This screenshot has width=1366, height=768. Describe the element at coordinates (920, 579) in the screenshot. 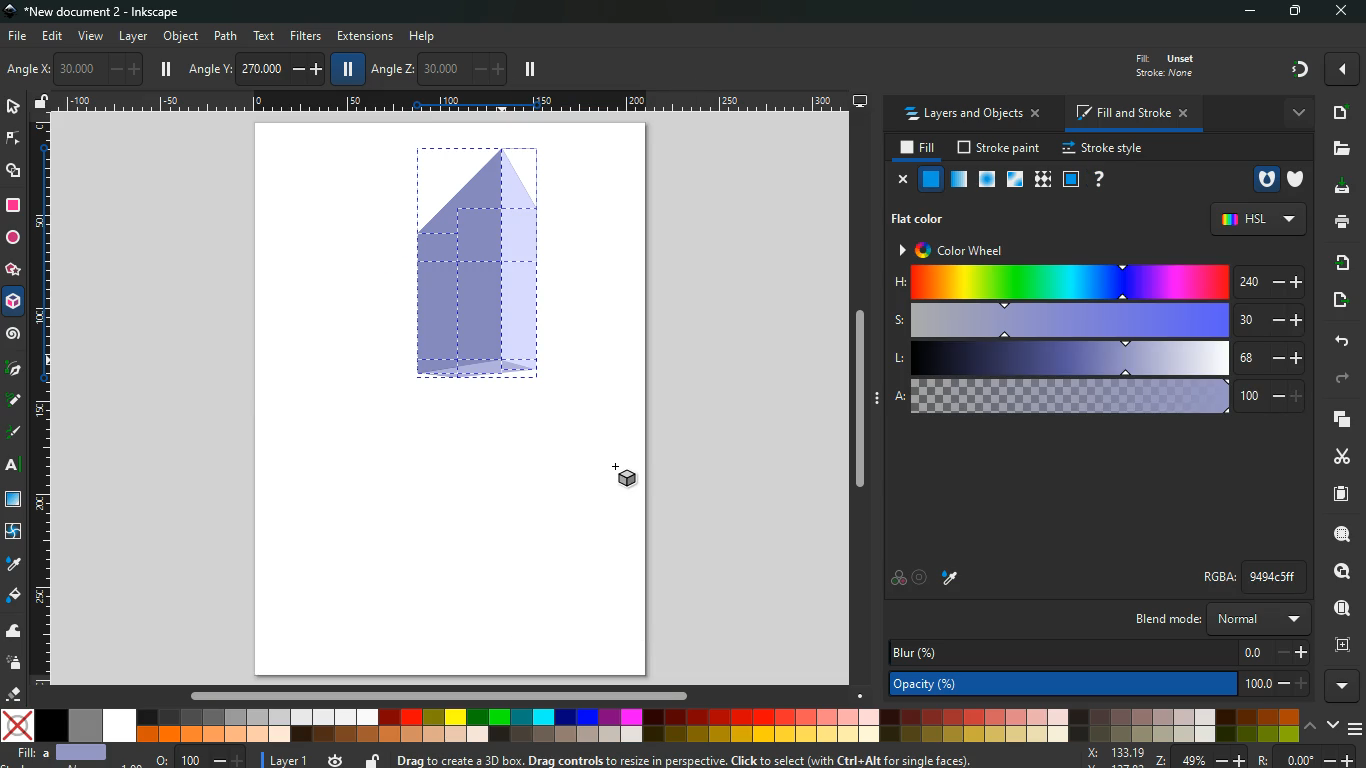

I see `aim` at that location.